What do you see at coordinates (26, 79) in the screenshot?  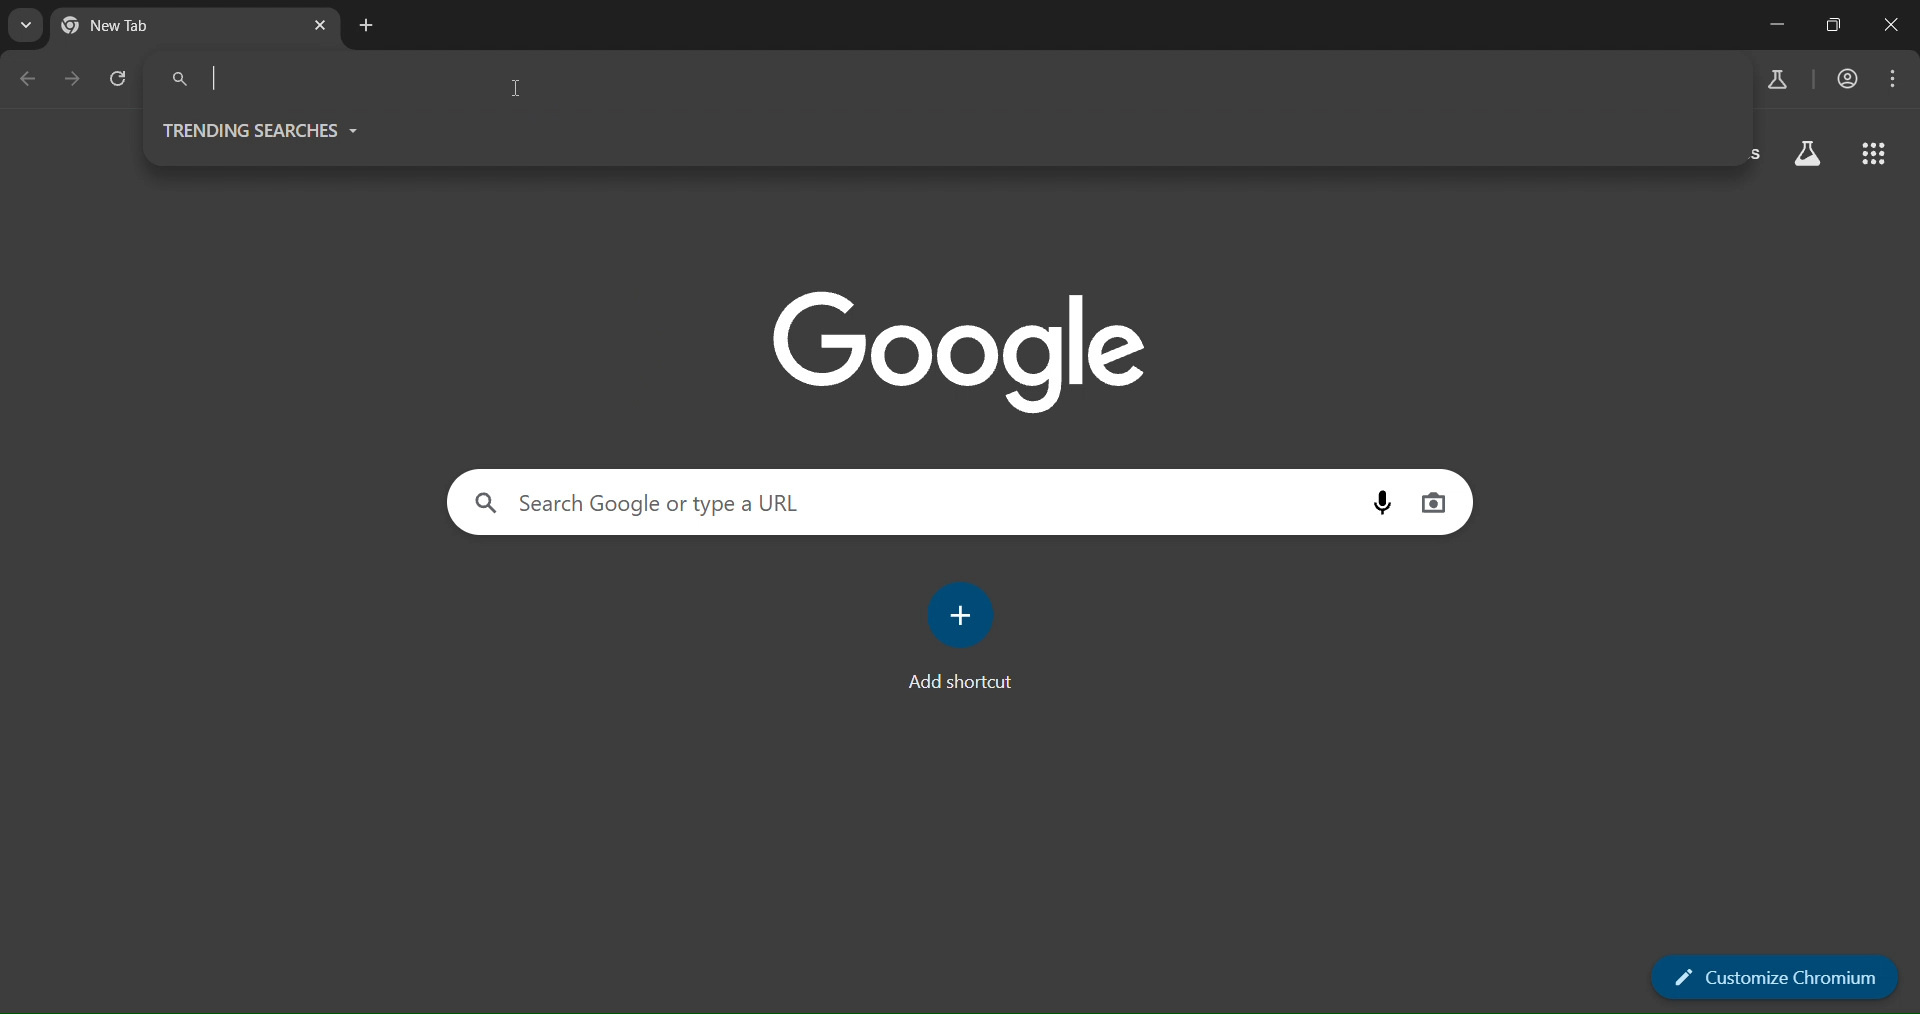 I see `go back one page` at bounding box center [26, 79].